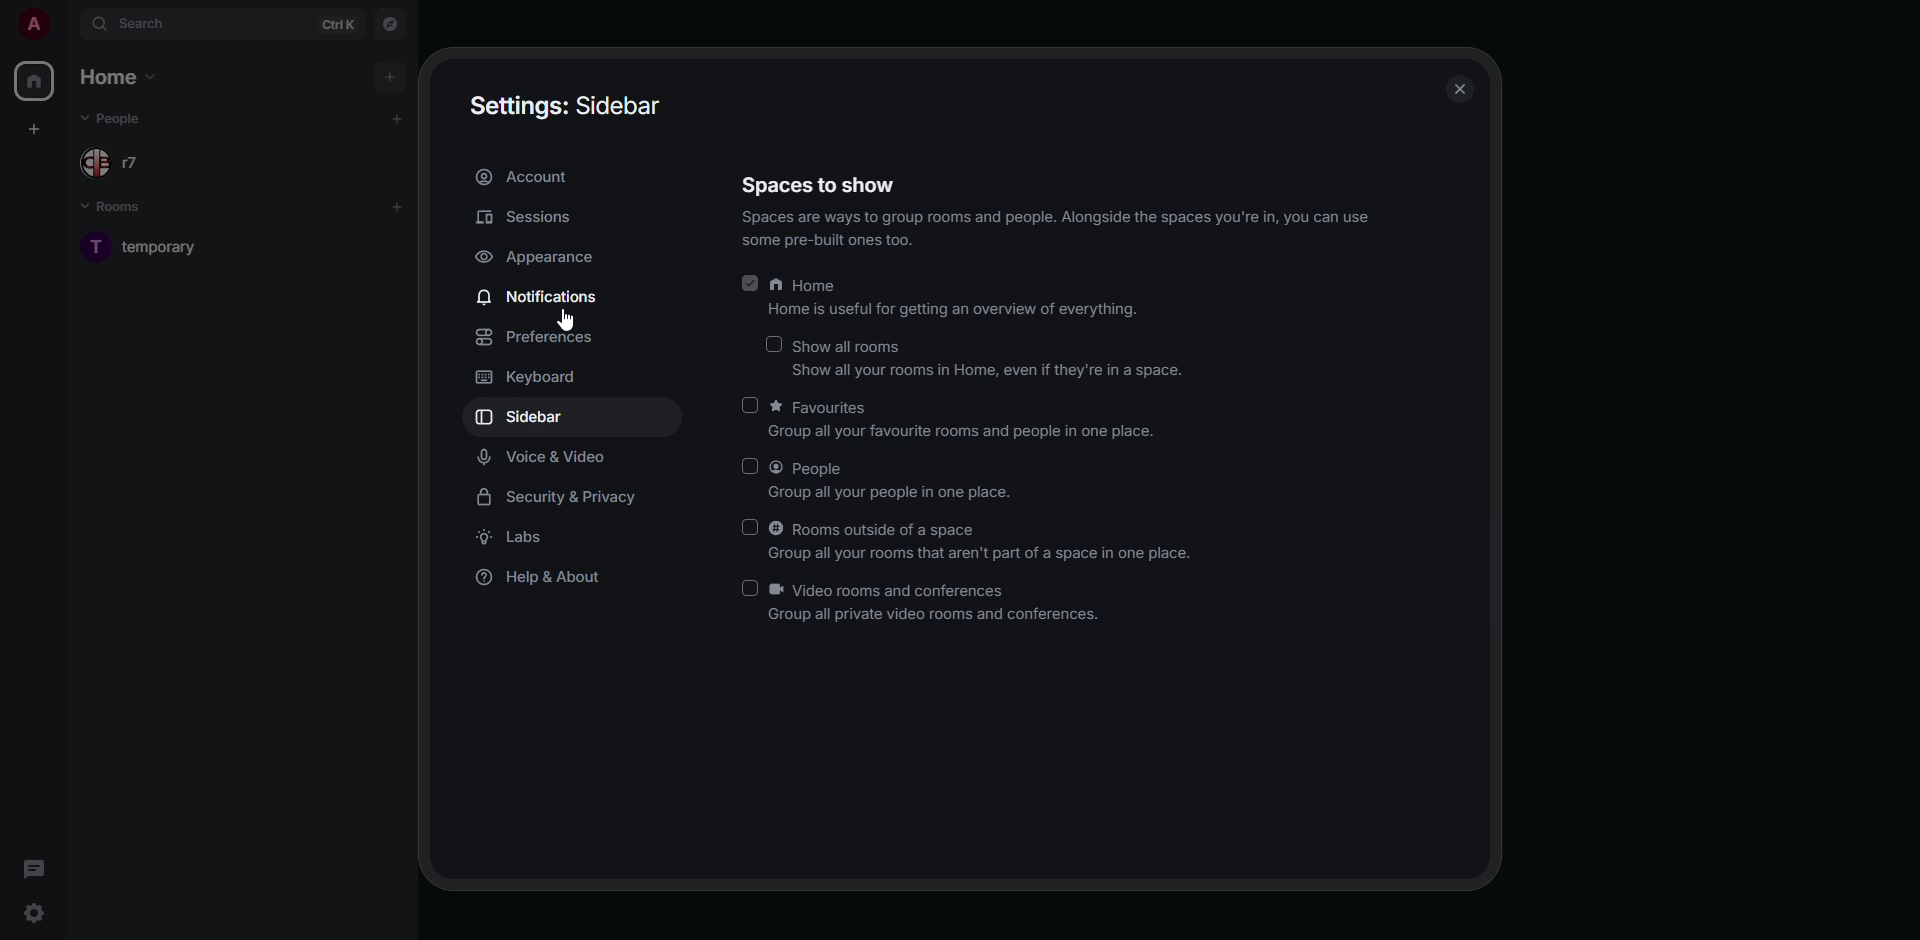 The width and height of the screenshot is (1920, 940). Describe the element at coordinates (398, 205) in the screenshot. I see `add` at that location.